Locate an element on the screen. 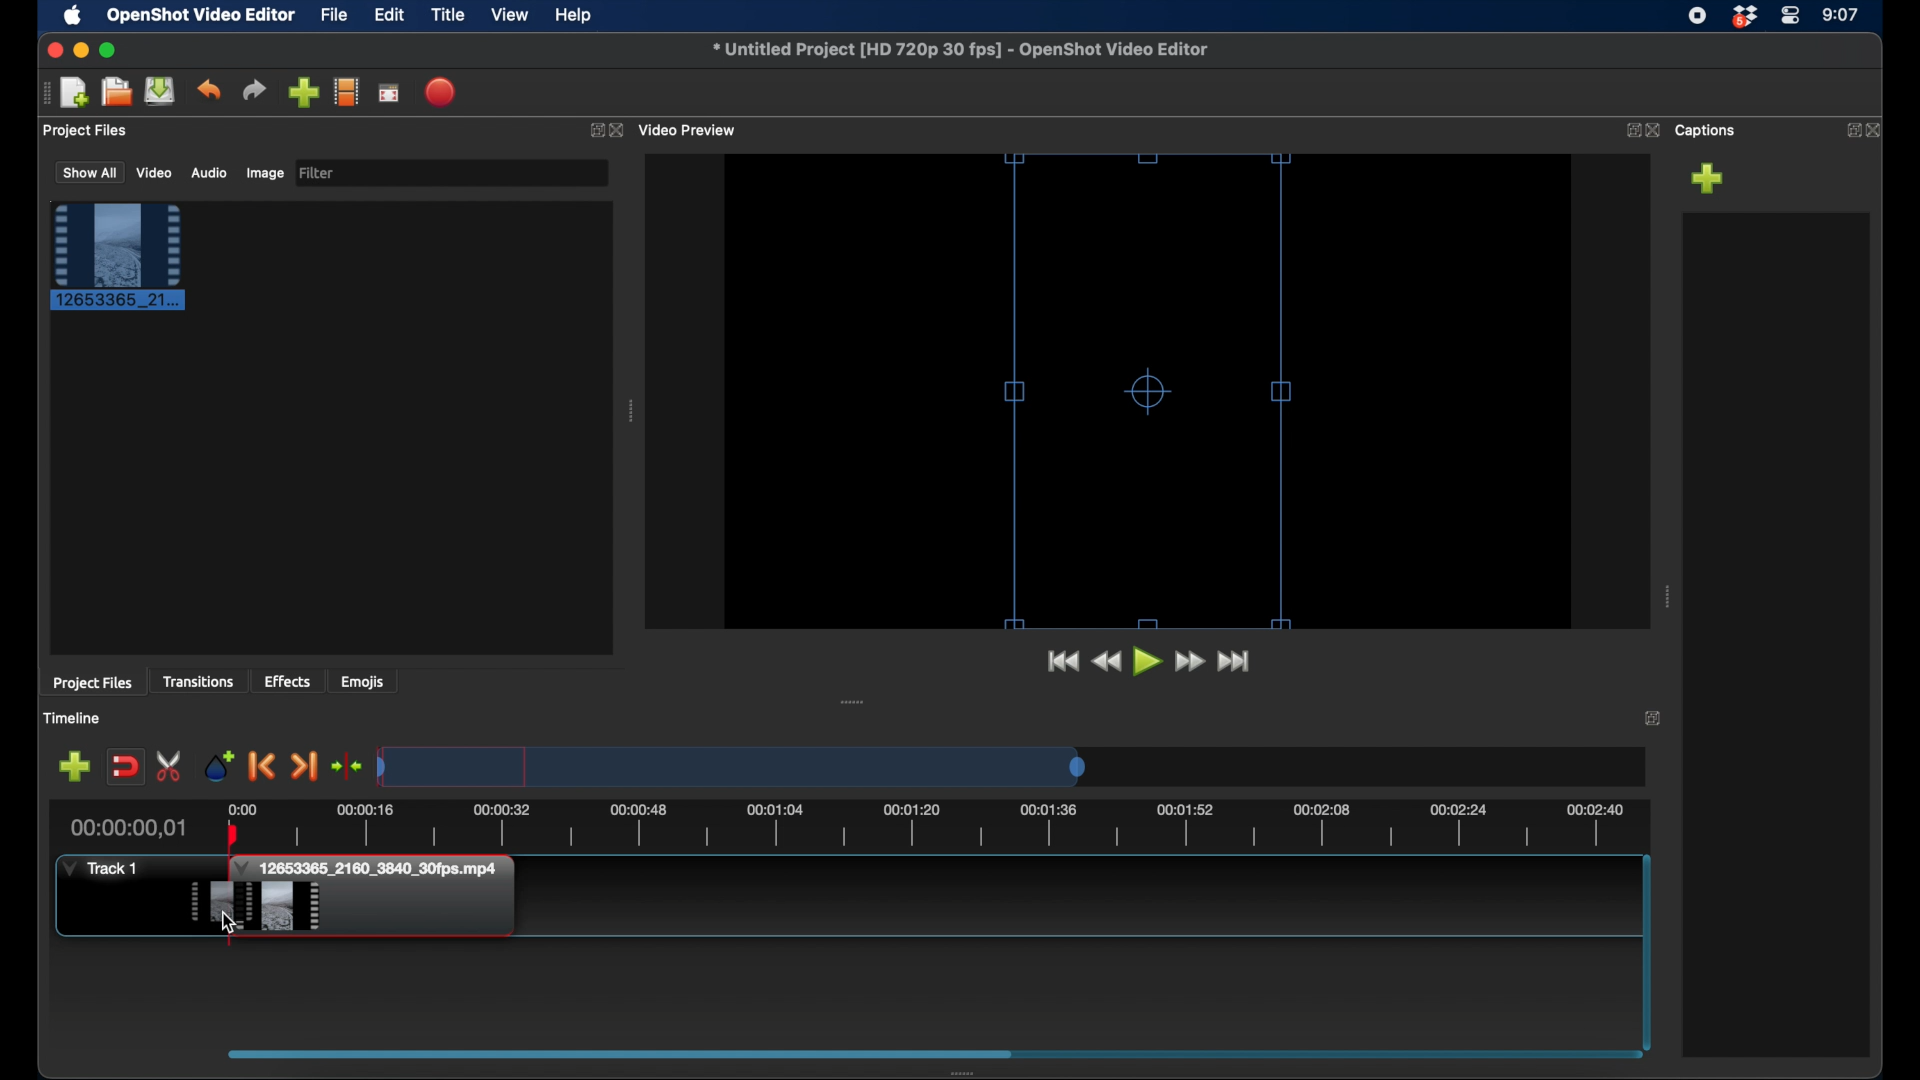 This screenshot has width=1920, height=1080. enable razor is located at coordinates (170, 765).